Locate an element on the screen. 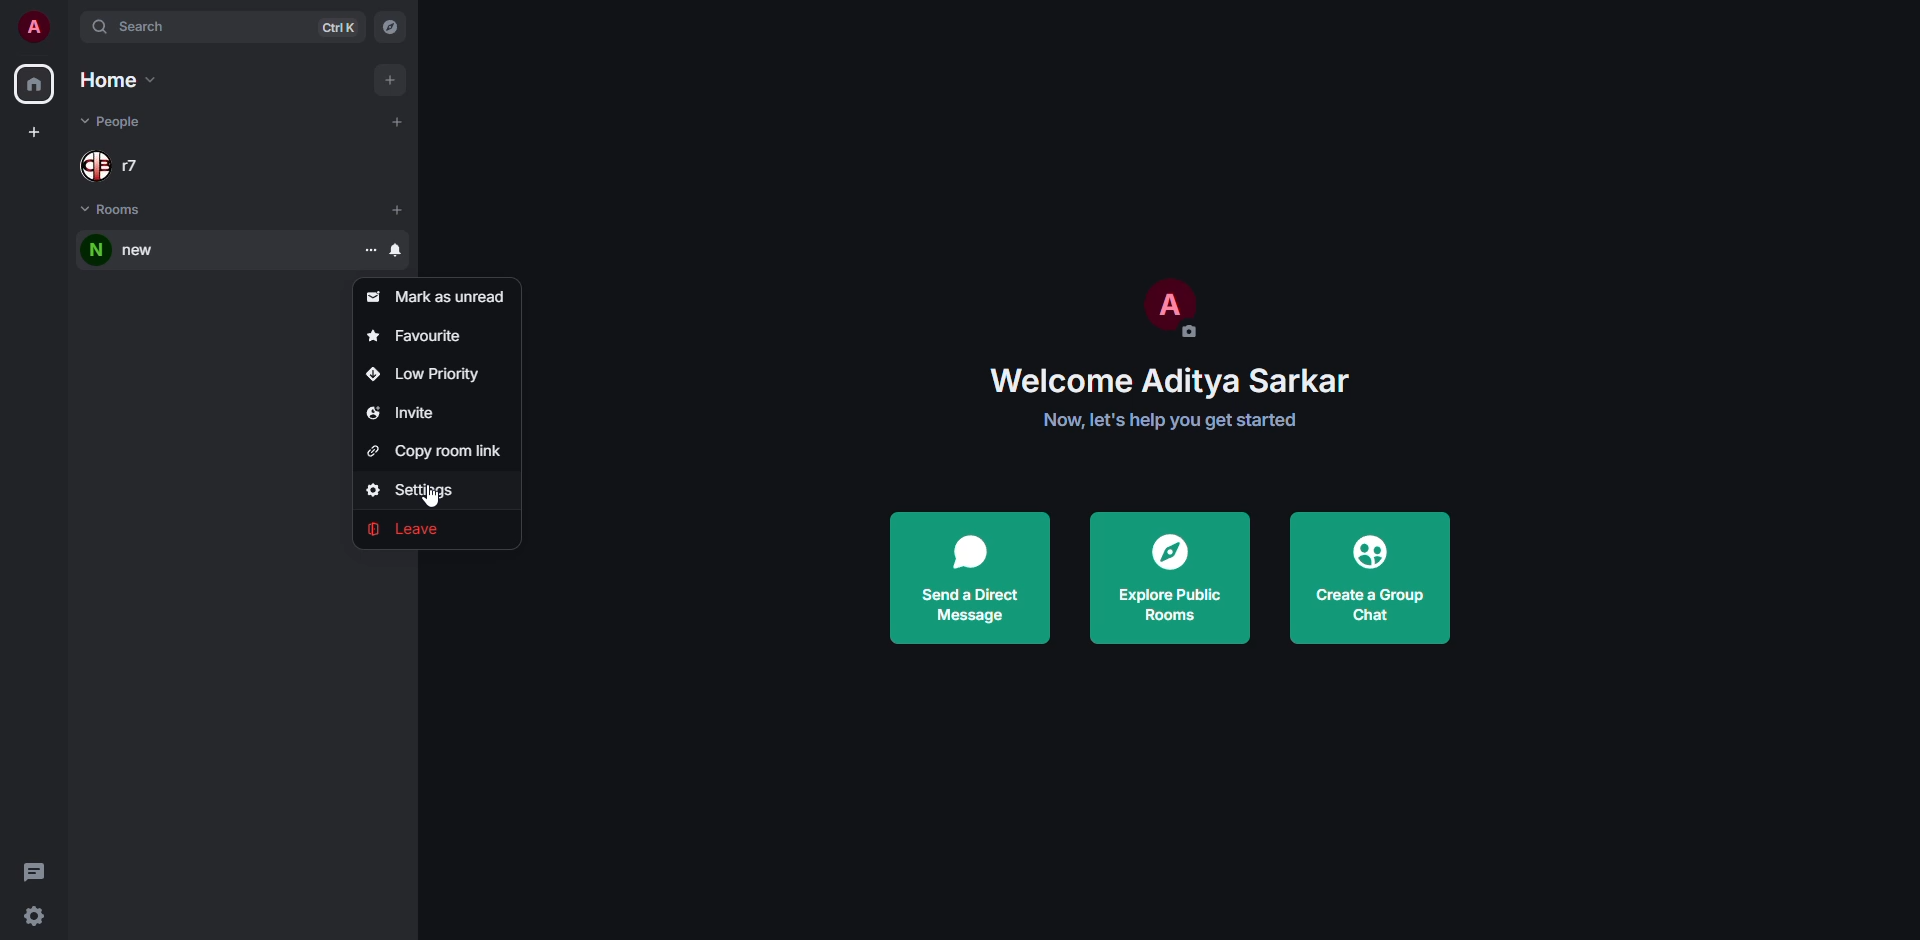 This screenshot has height=940, width=1920. navigator is located at coordinates (388, 25).